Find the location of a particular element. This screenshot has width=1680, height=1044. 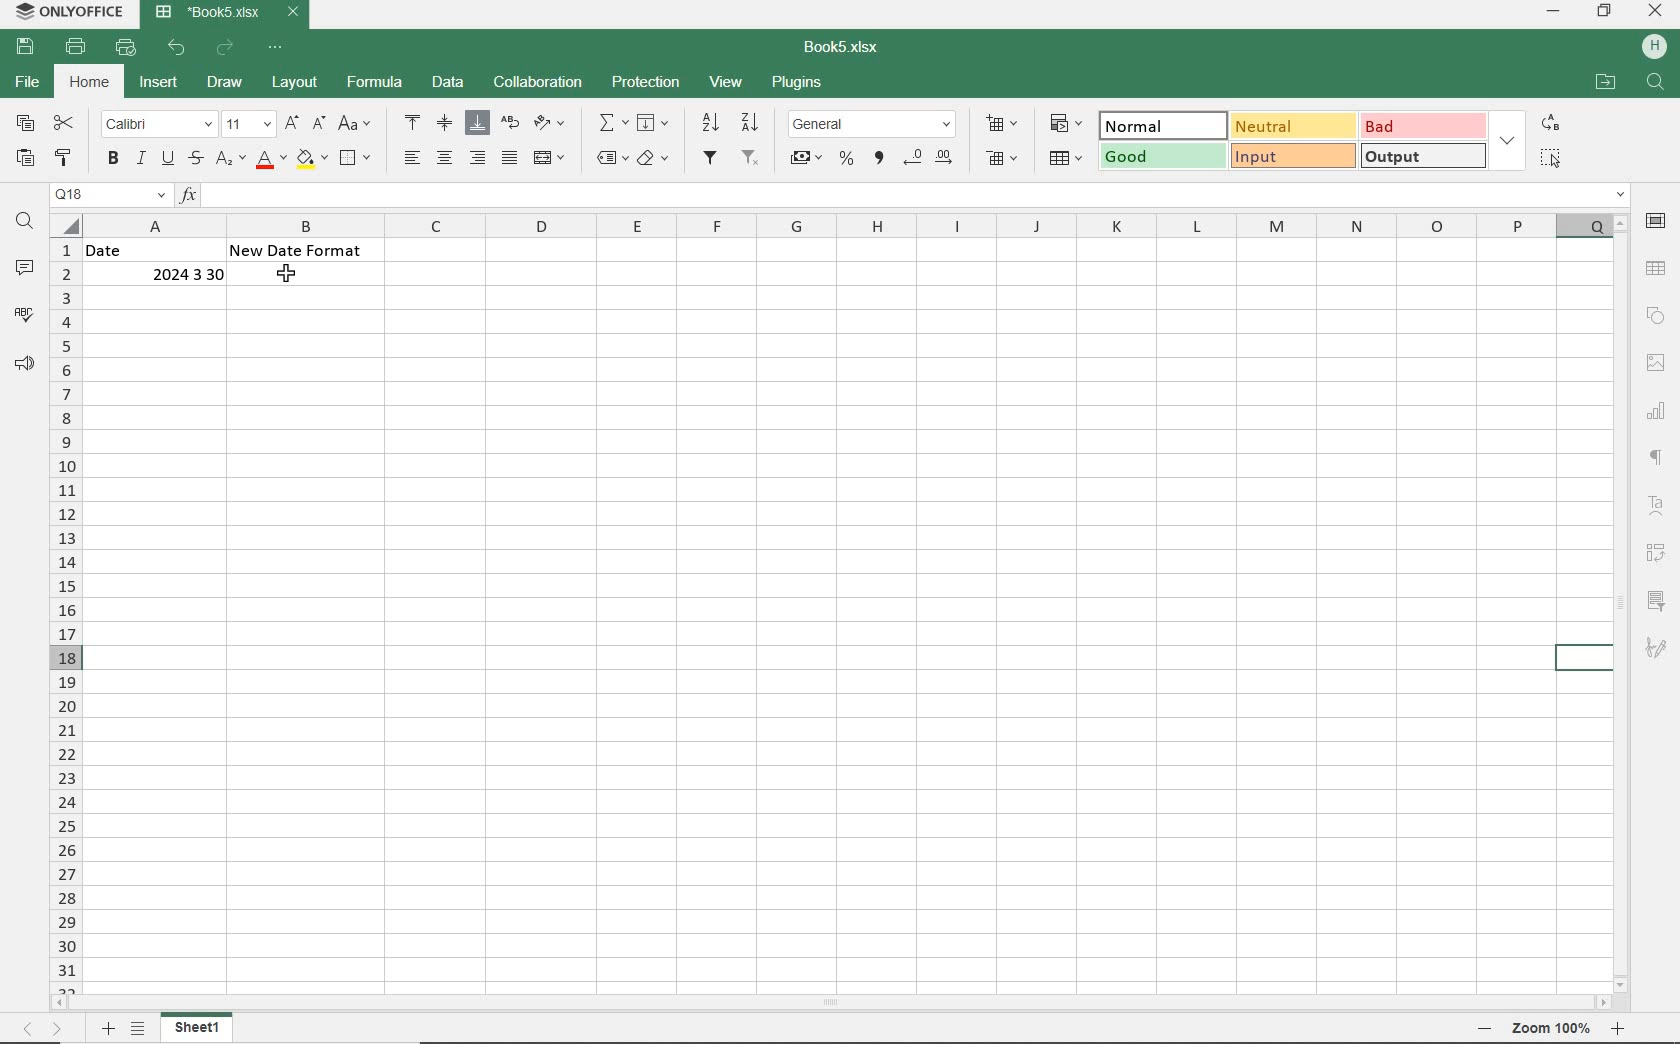

ALIGN BOTTOM is located at coordinates (477, 123).